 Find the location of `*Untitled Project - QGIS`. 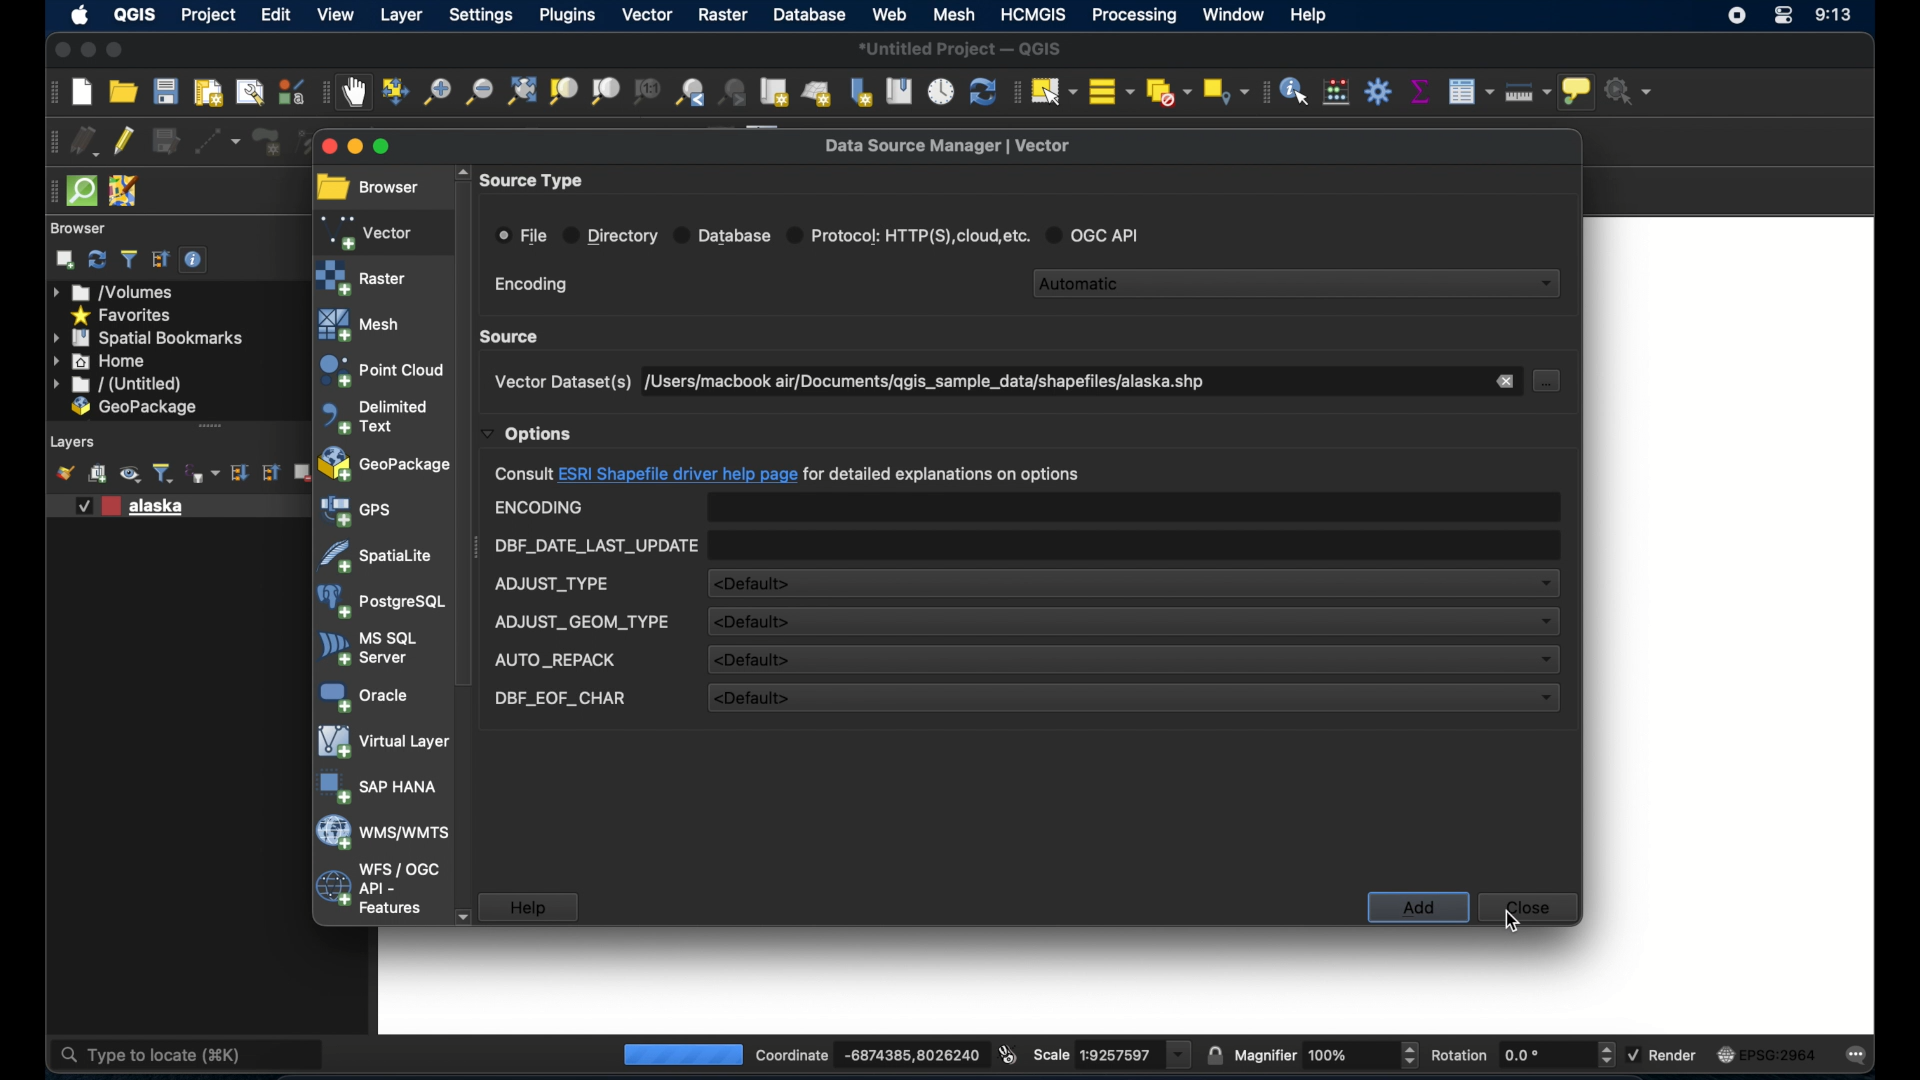

*Untitled Project - QGIS is located at coordinates (963, 47).